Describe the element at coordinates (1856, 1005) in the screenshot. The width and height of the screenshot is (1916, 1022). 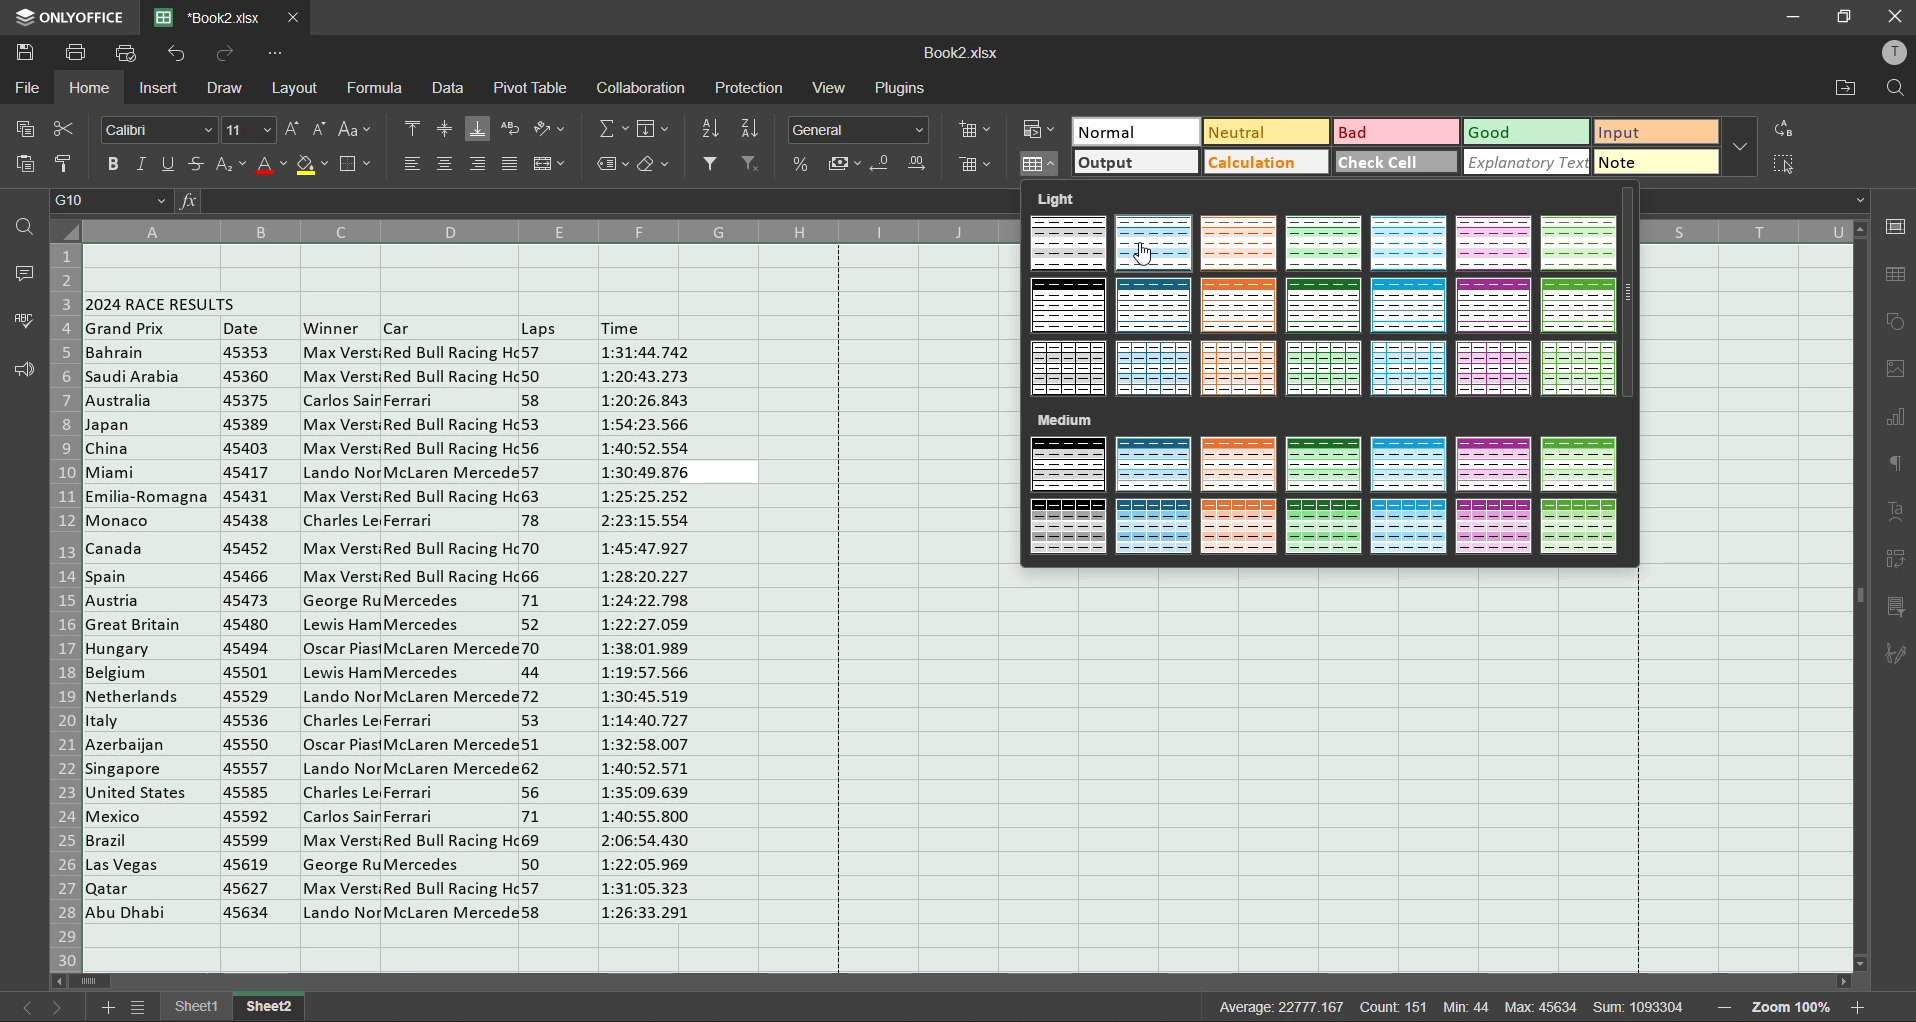
I see `zoom in` at that location.